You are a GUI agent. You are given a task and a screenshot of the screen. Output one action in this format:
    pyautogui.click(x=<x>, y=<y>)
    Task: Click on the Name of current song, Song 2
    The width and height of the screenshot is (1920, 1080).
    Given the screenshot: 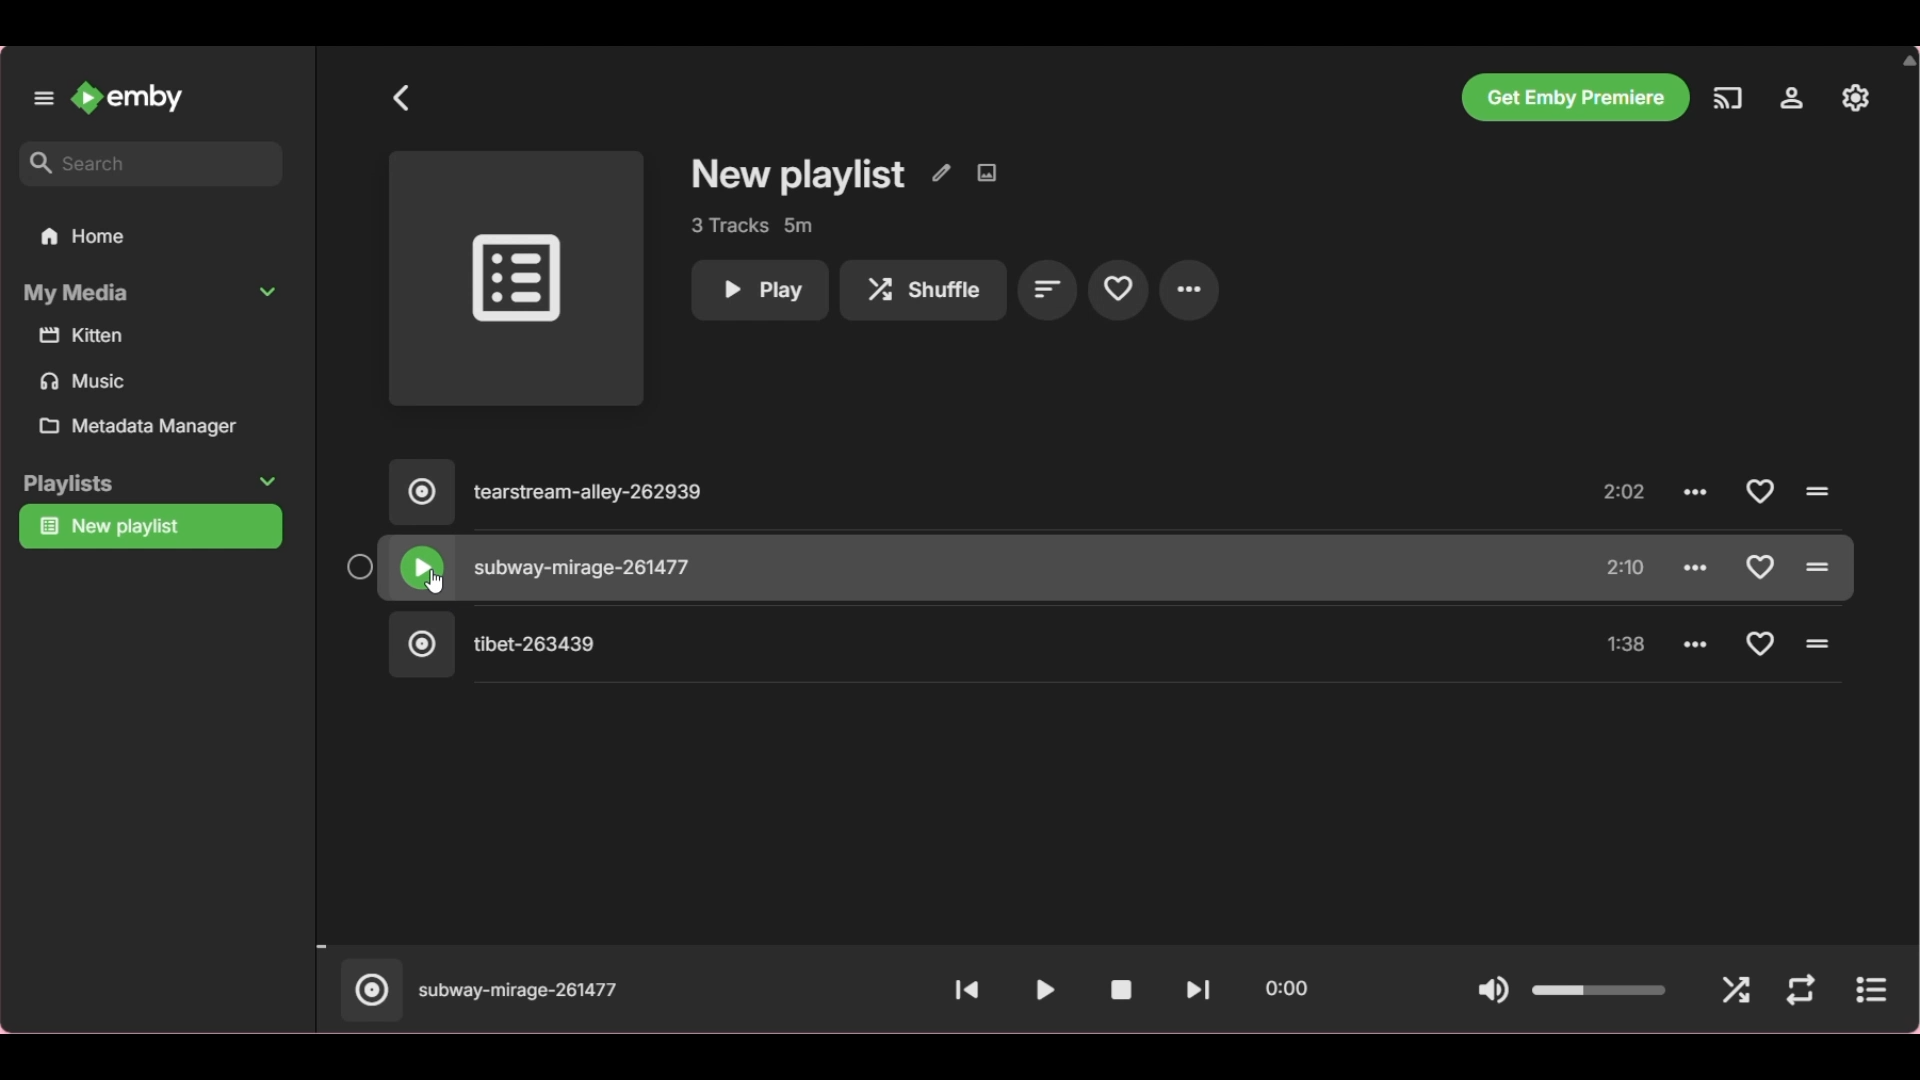 What is the action you would take?
    pyautogui.click(x=519, y=992)
    